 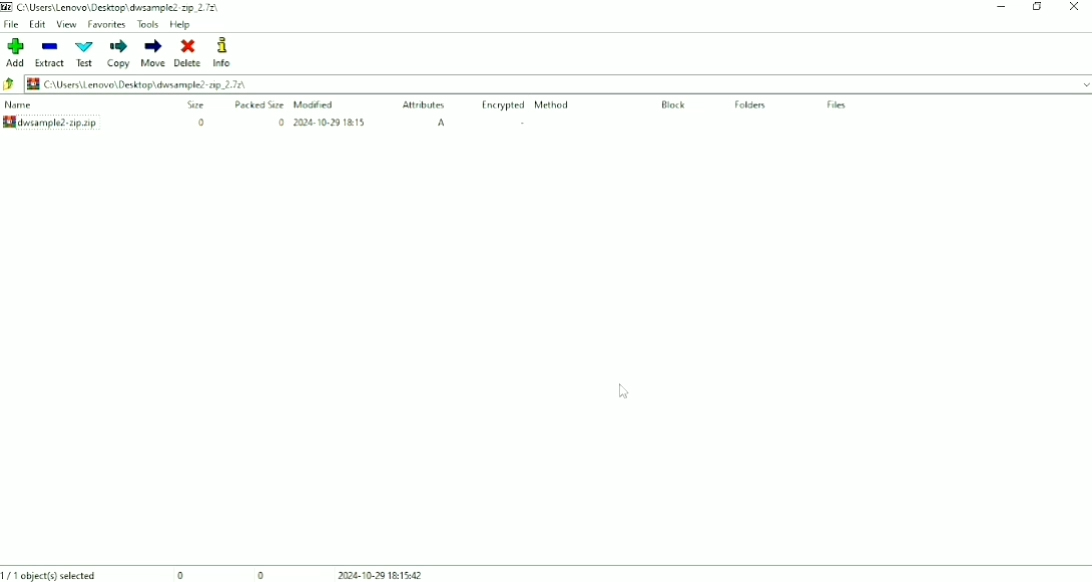 I want to click on 1/1 object(s) selected, so click(x=51, y=574).